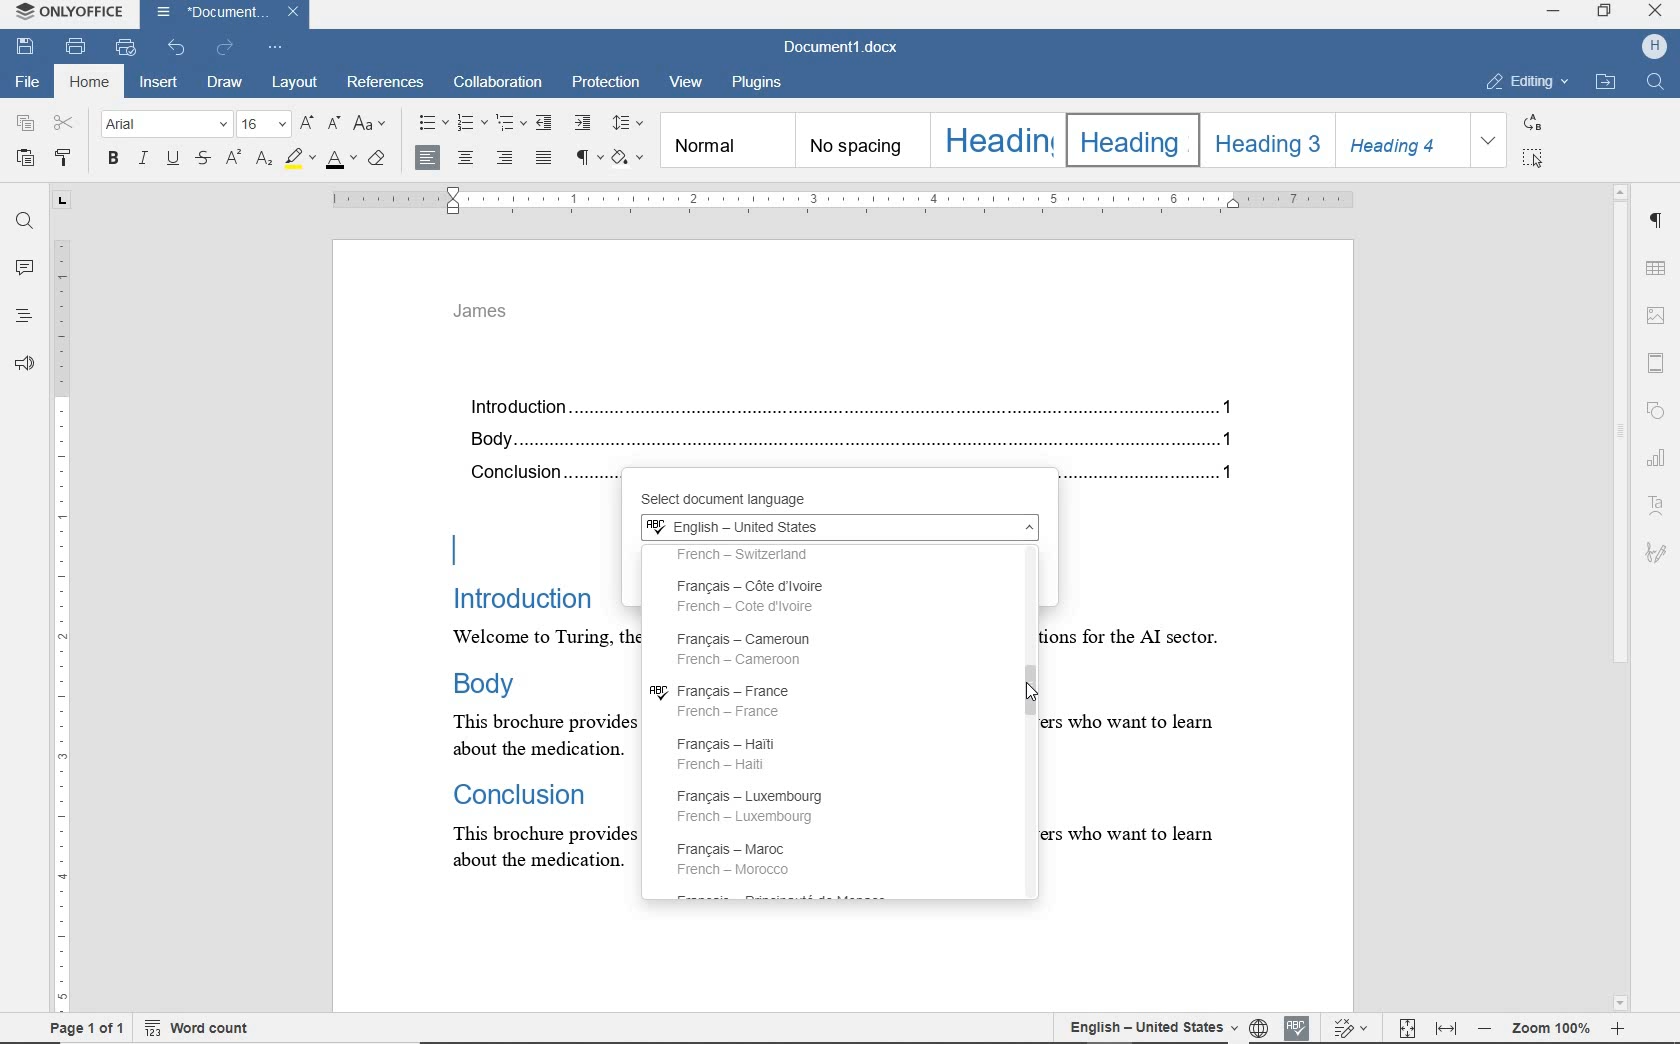 The image size is (1680, 1044). What do you see at coordinates (1653, 11) in the screenshot?
I see `CLOSE` at bounding box center [1653, 11].